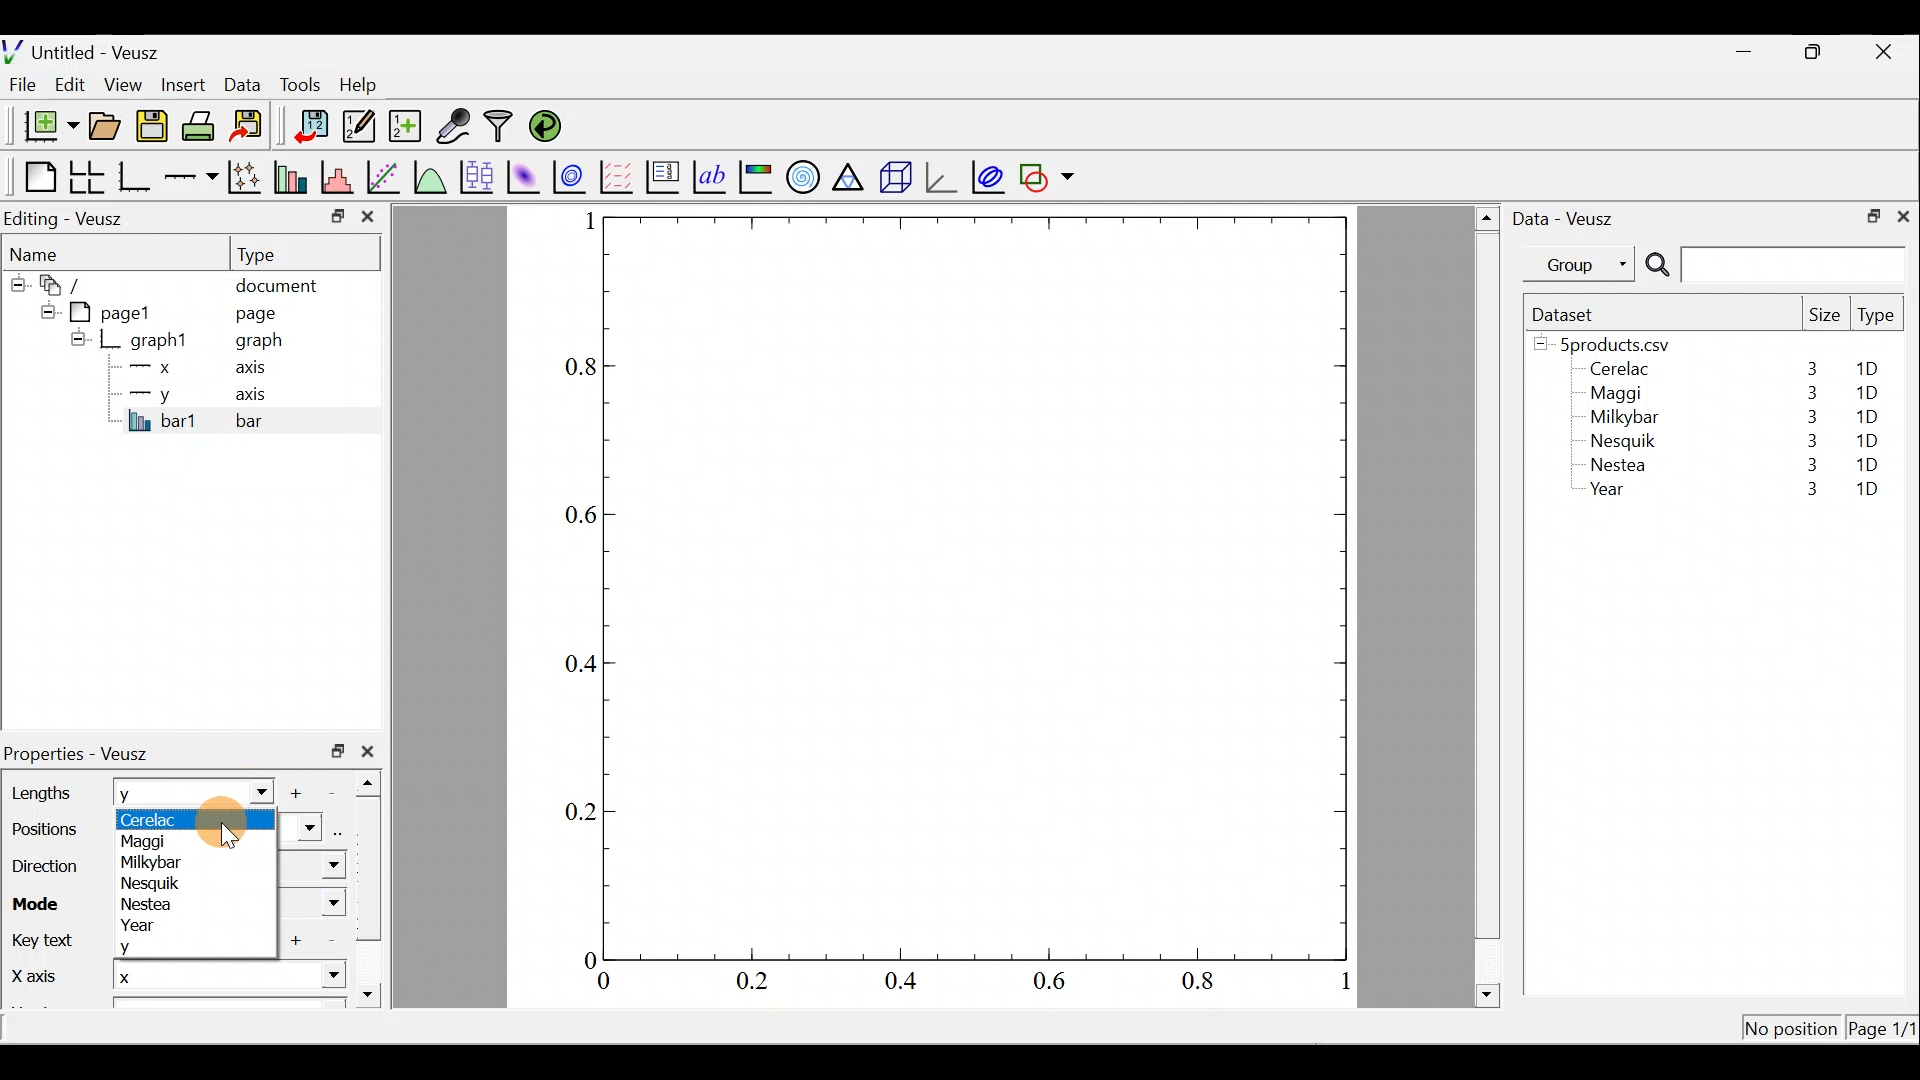  I want to click on graph1, so click(160, 341).